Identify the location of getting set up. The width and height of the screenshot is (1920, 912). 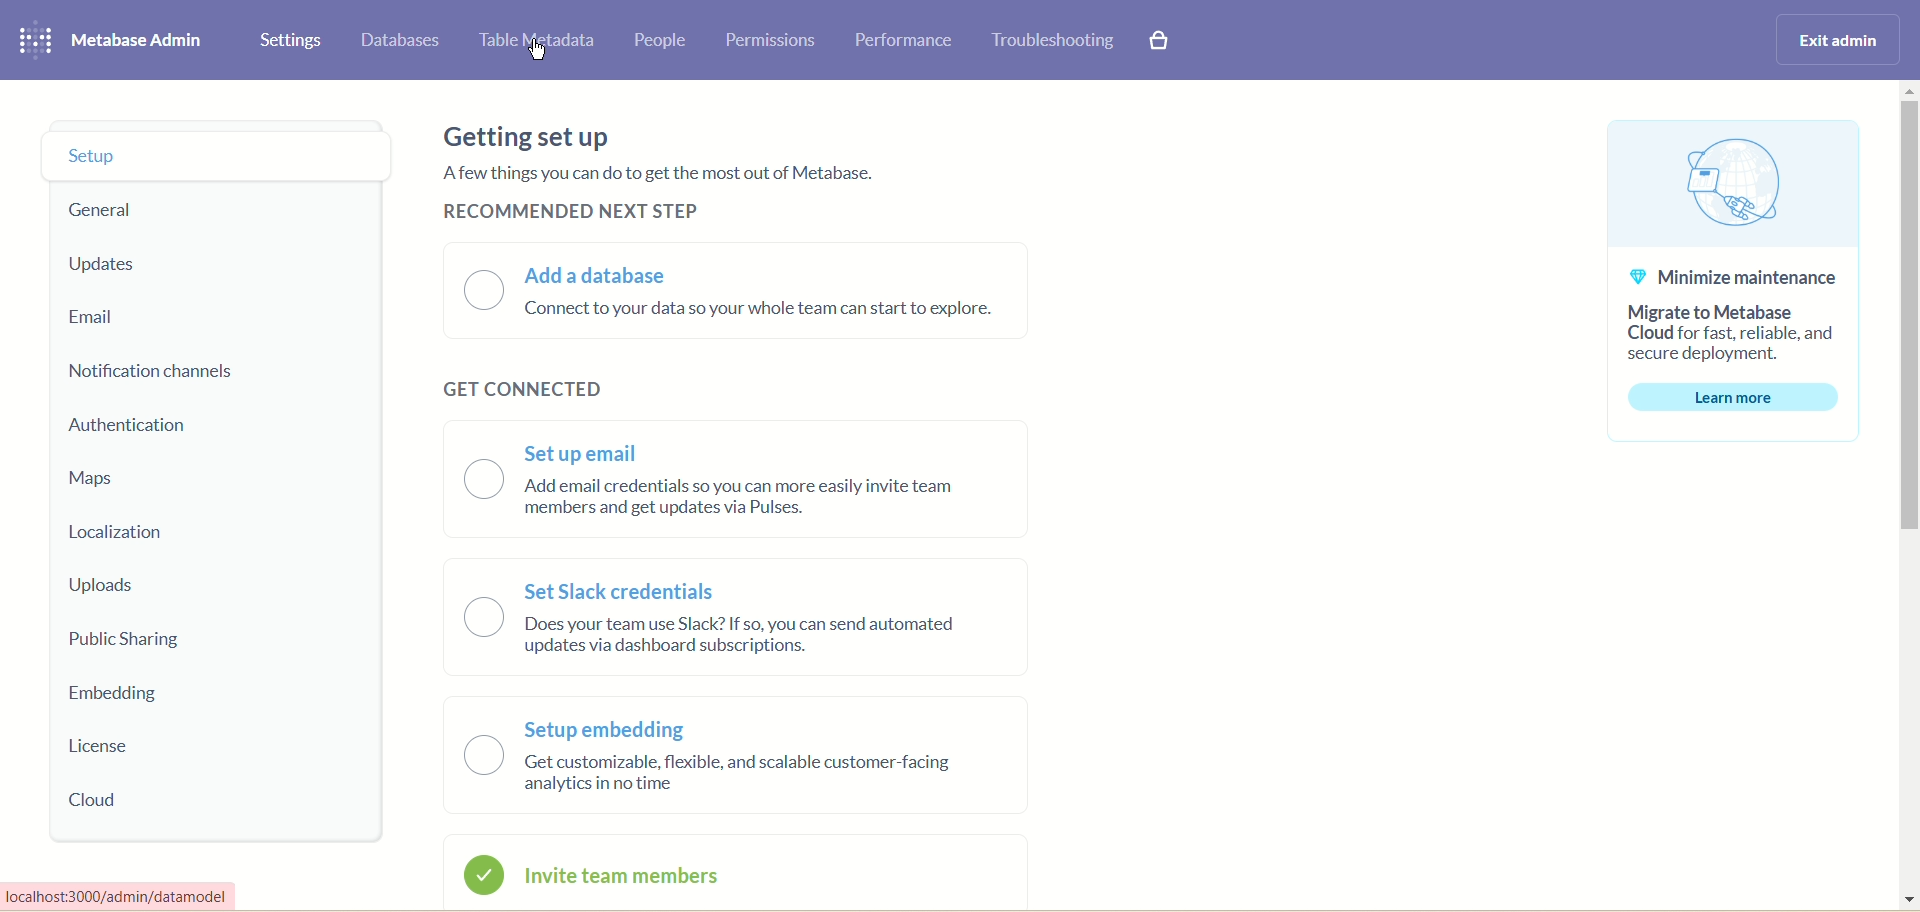
(535, 134).